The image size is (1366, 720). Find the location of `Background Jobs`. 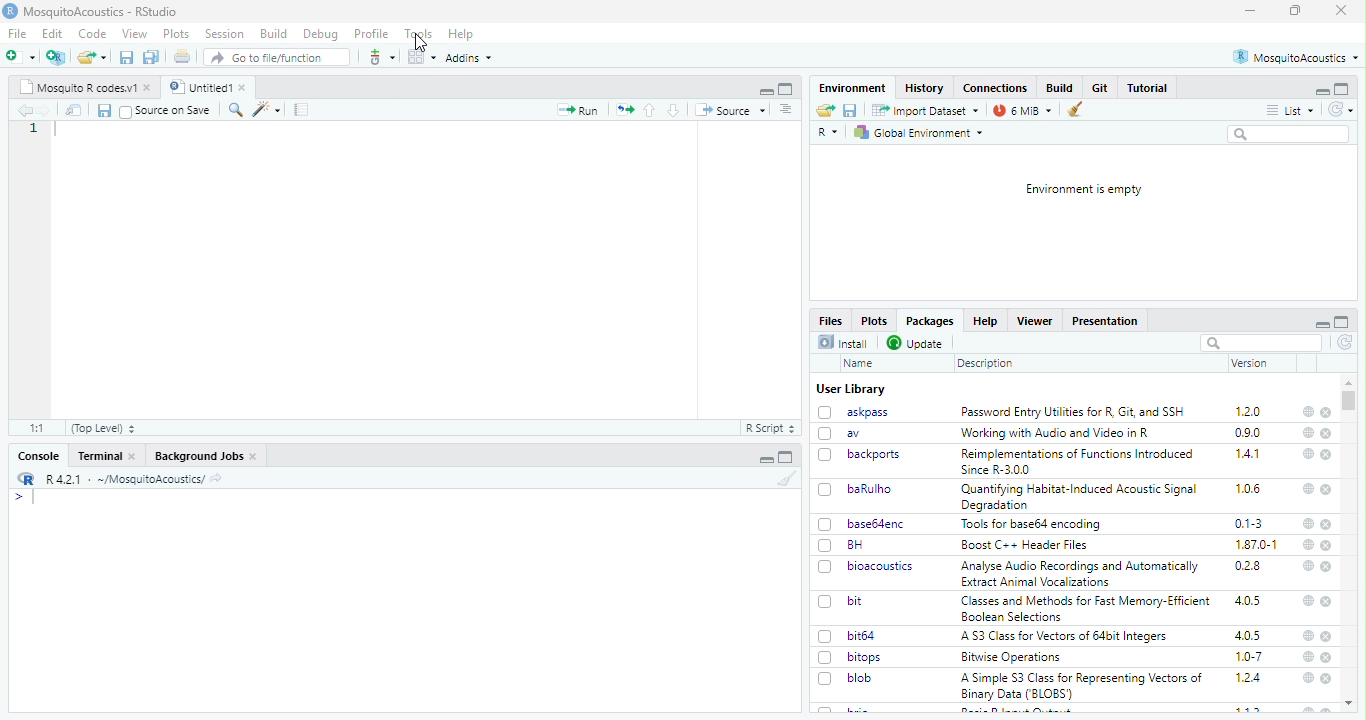

Background Jobs is located at coordinates (198, 457).